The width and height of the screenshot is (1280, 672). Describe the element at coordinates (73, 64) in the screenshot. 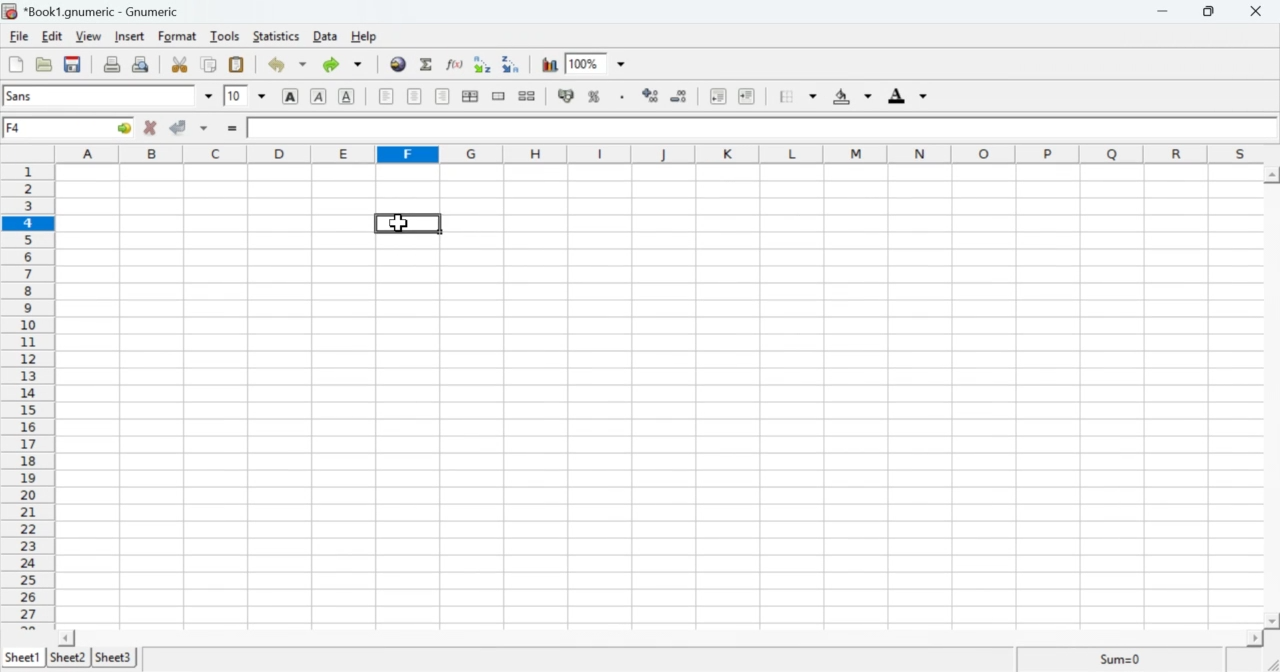

I see `Save` at that location.